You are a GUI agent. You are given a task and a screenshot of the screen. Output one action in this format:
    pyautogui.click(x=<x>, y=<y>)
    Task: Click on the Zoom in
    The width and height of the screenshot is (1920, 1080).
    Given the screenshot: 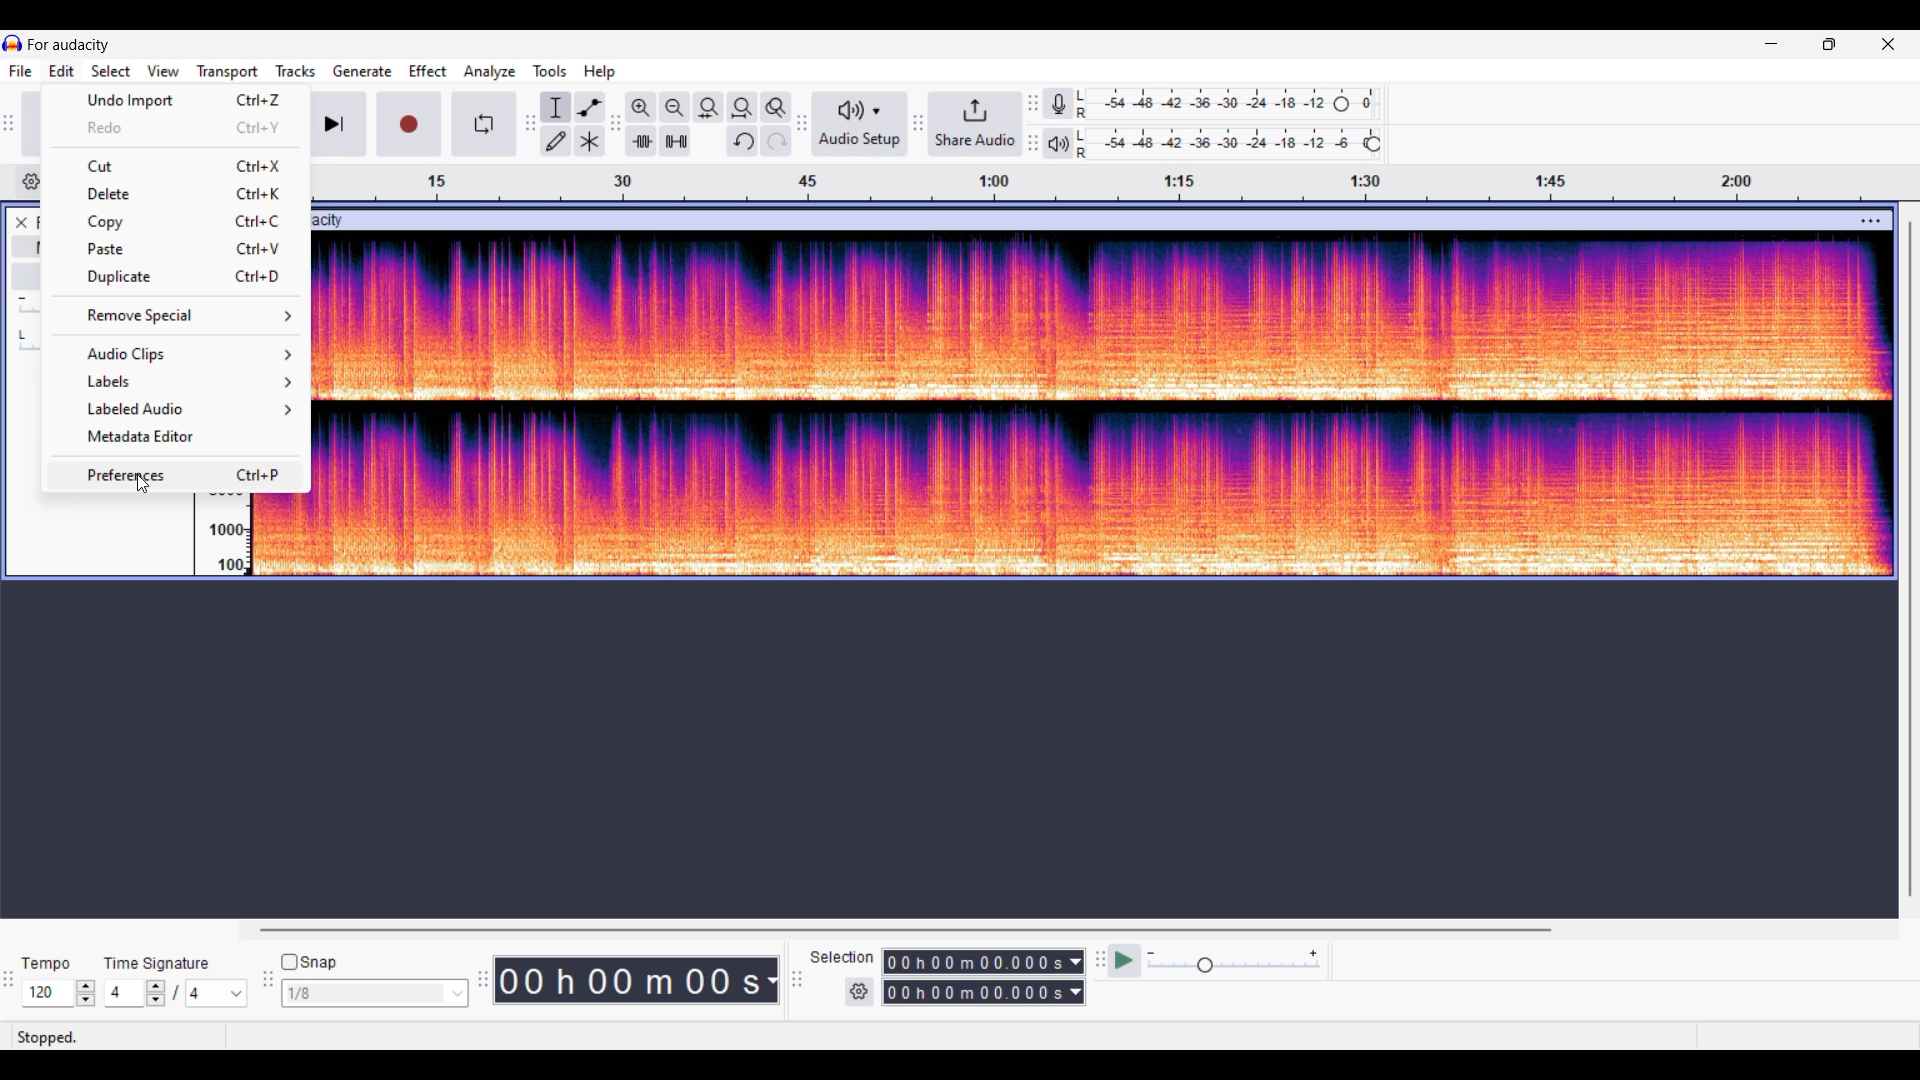 What is the action you would take?
    pyautogui.click(x=642, y=108)
    